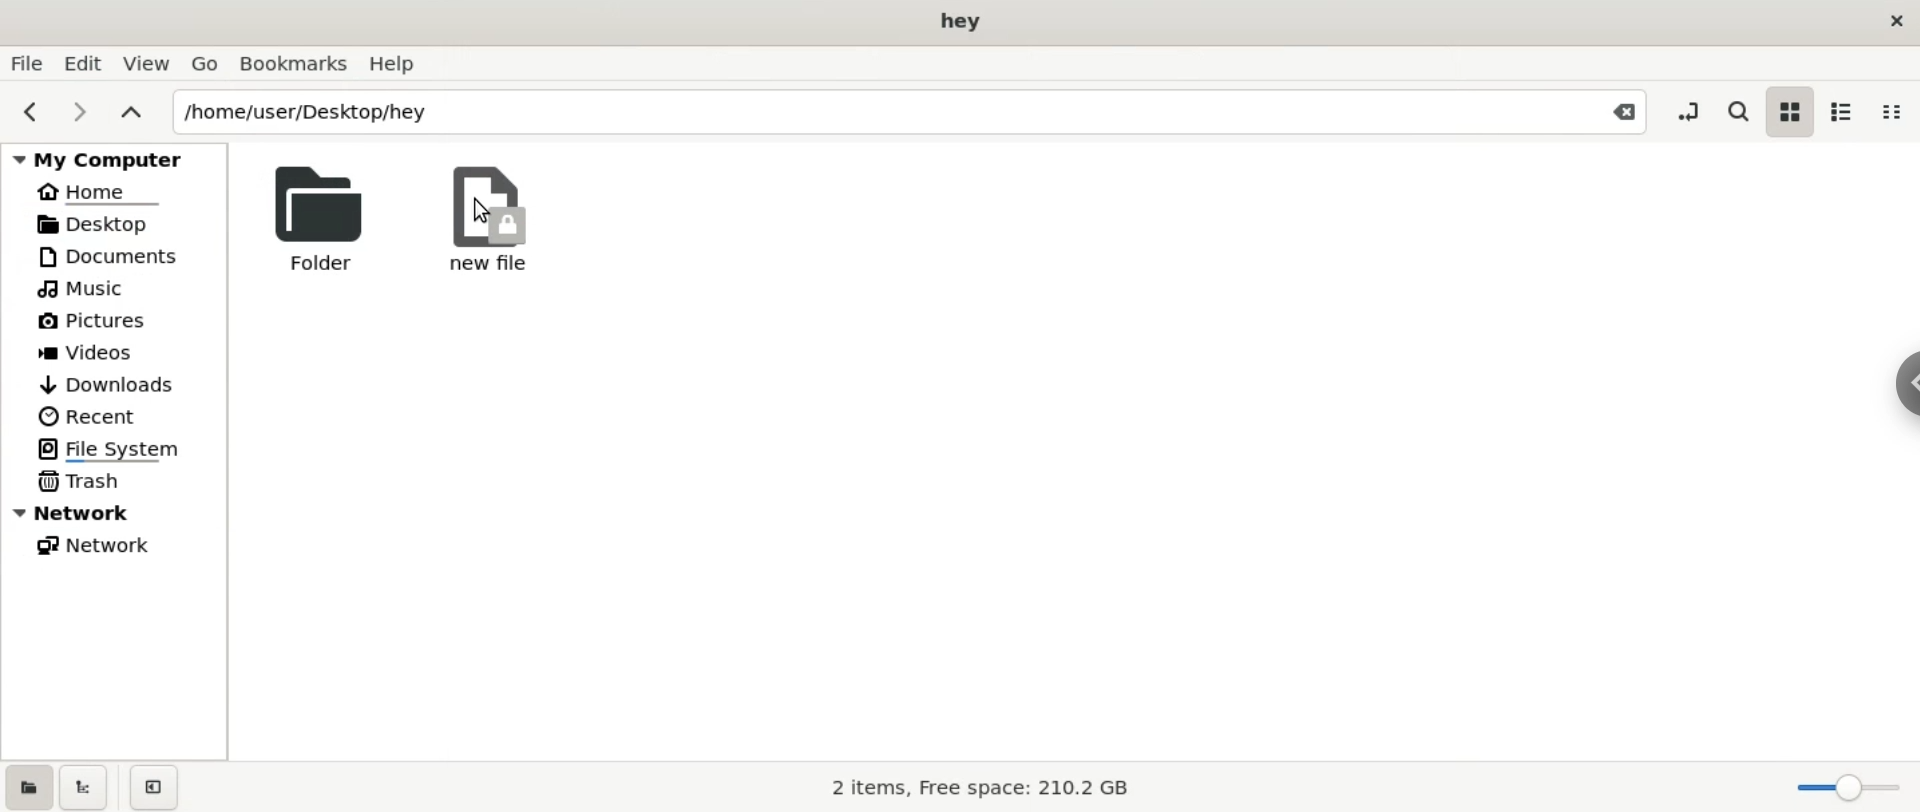  I want to click on Pictures, so click(94, 322).